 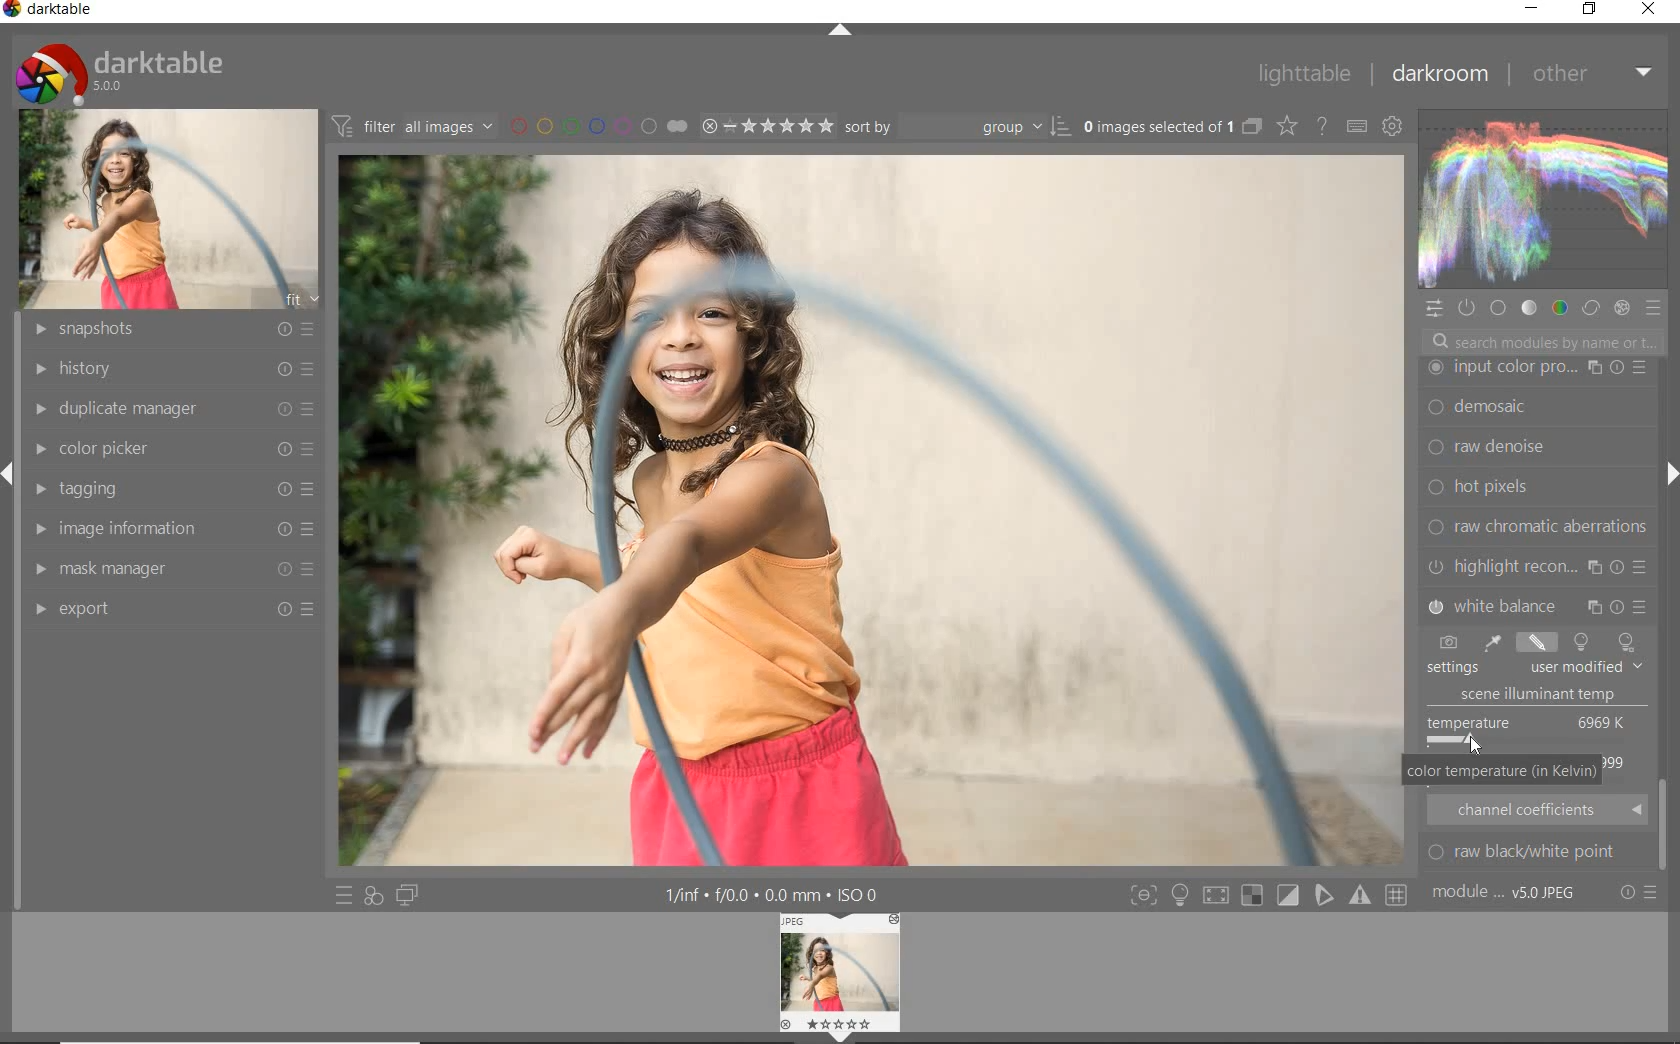 I want to click on expand / collapse, so click(x=838, y=34).